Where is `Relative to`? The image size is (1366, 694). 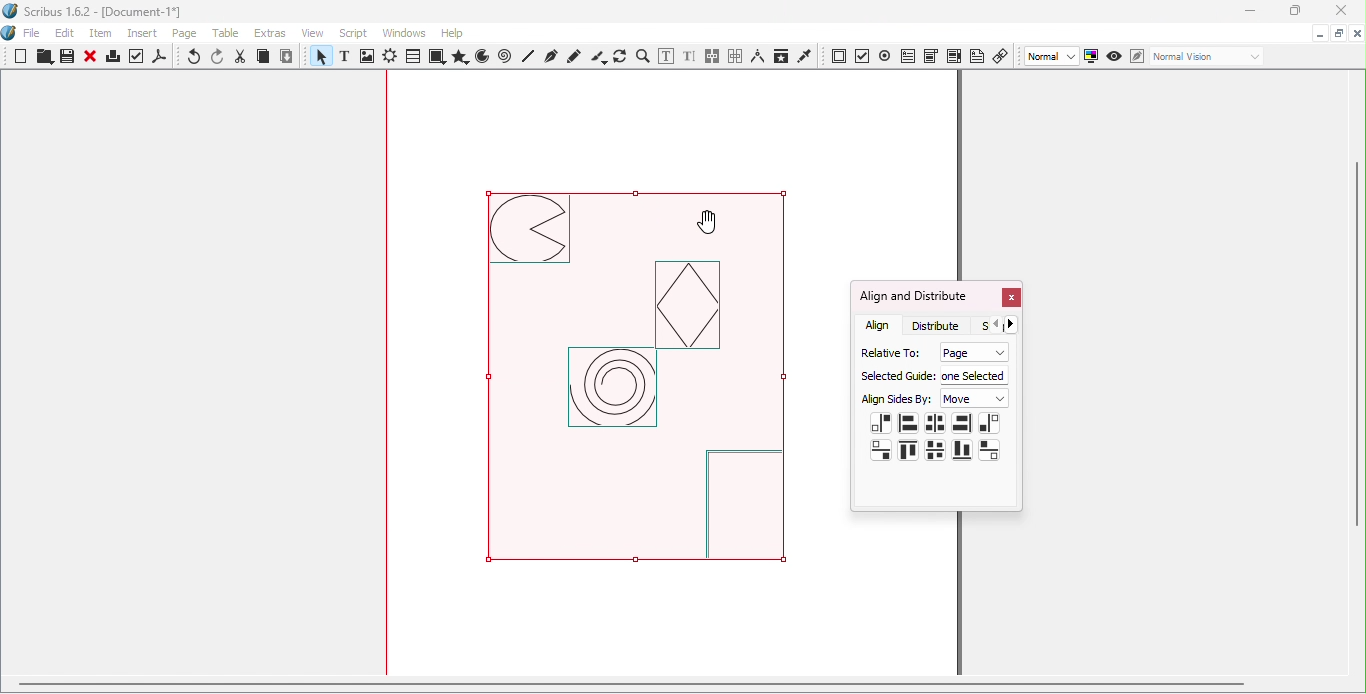 Relative to is located at coordinates (887, 351).